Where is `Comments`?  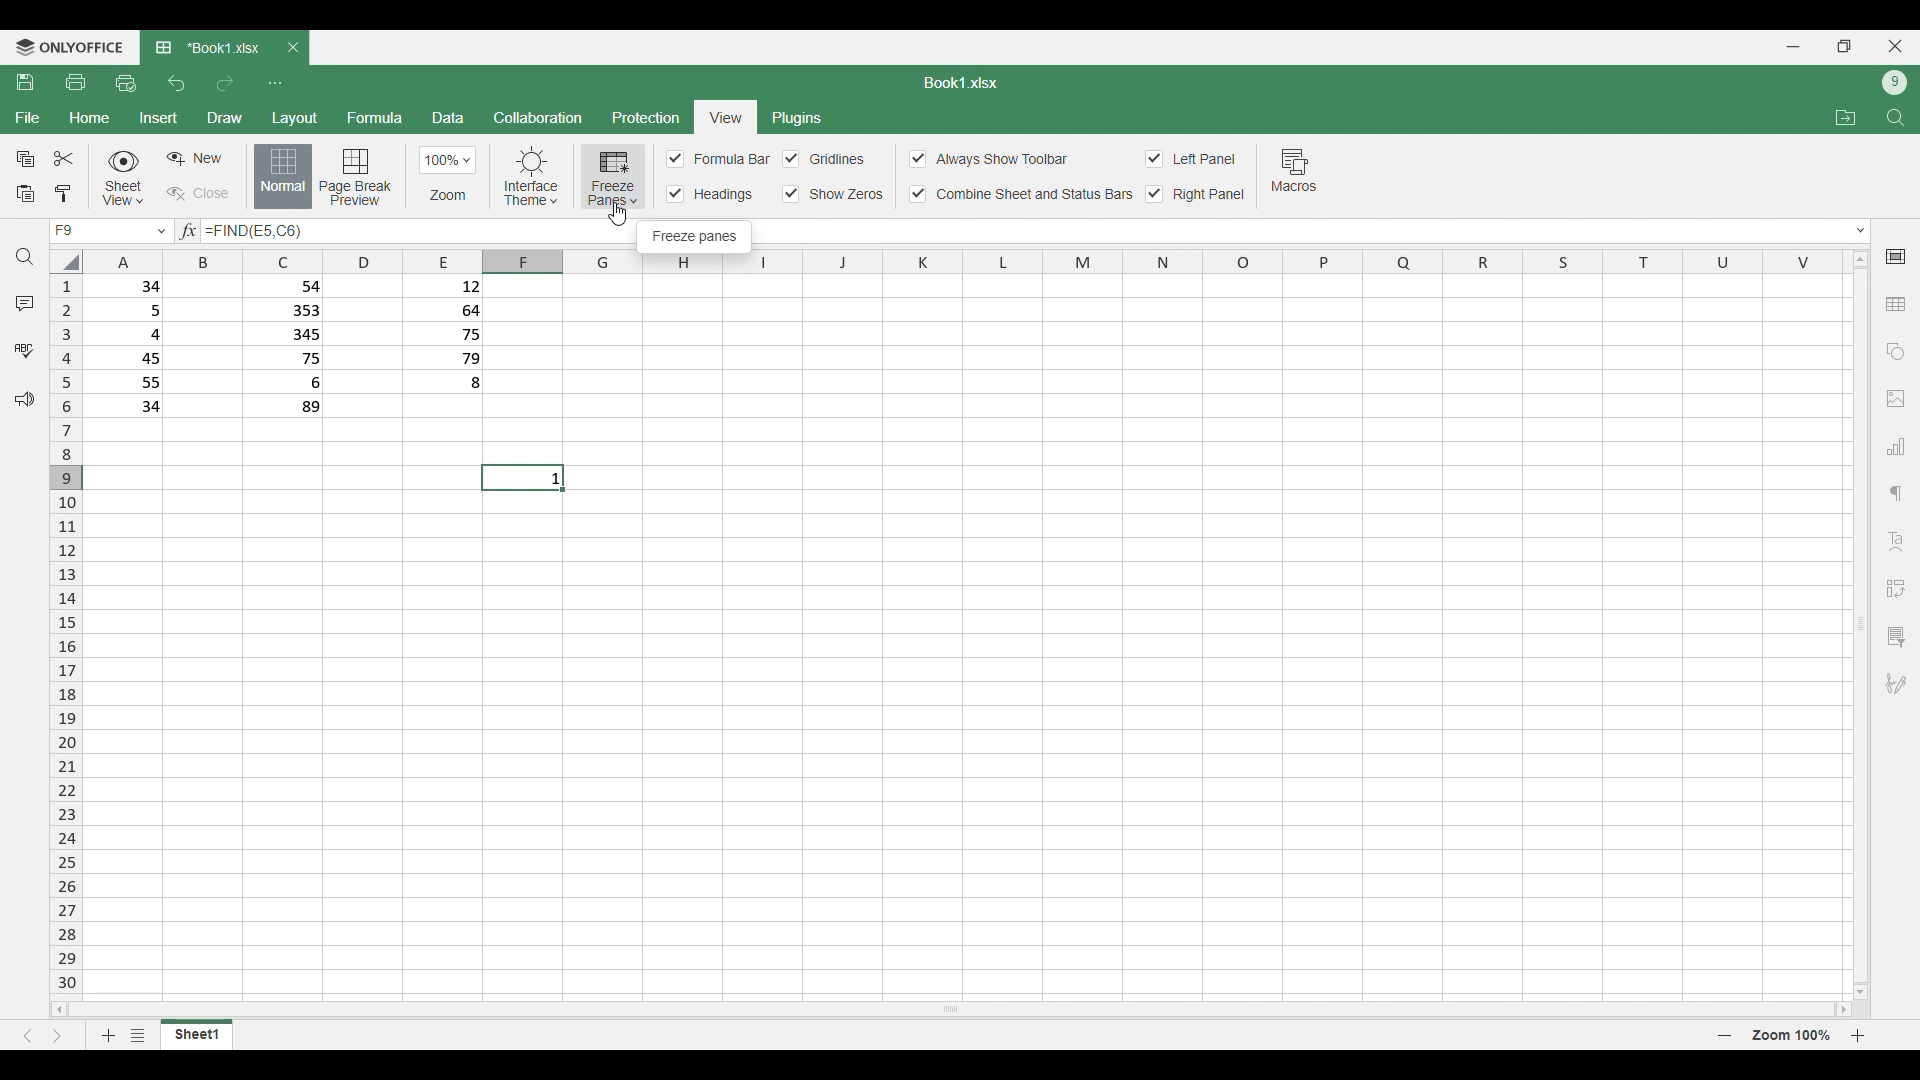 Comments is located at coordinates (24, 303).